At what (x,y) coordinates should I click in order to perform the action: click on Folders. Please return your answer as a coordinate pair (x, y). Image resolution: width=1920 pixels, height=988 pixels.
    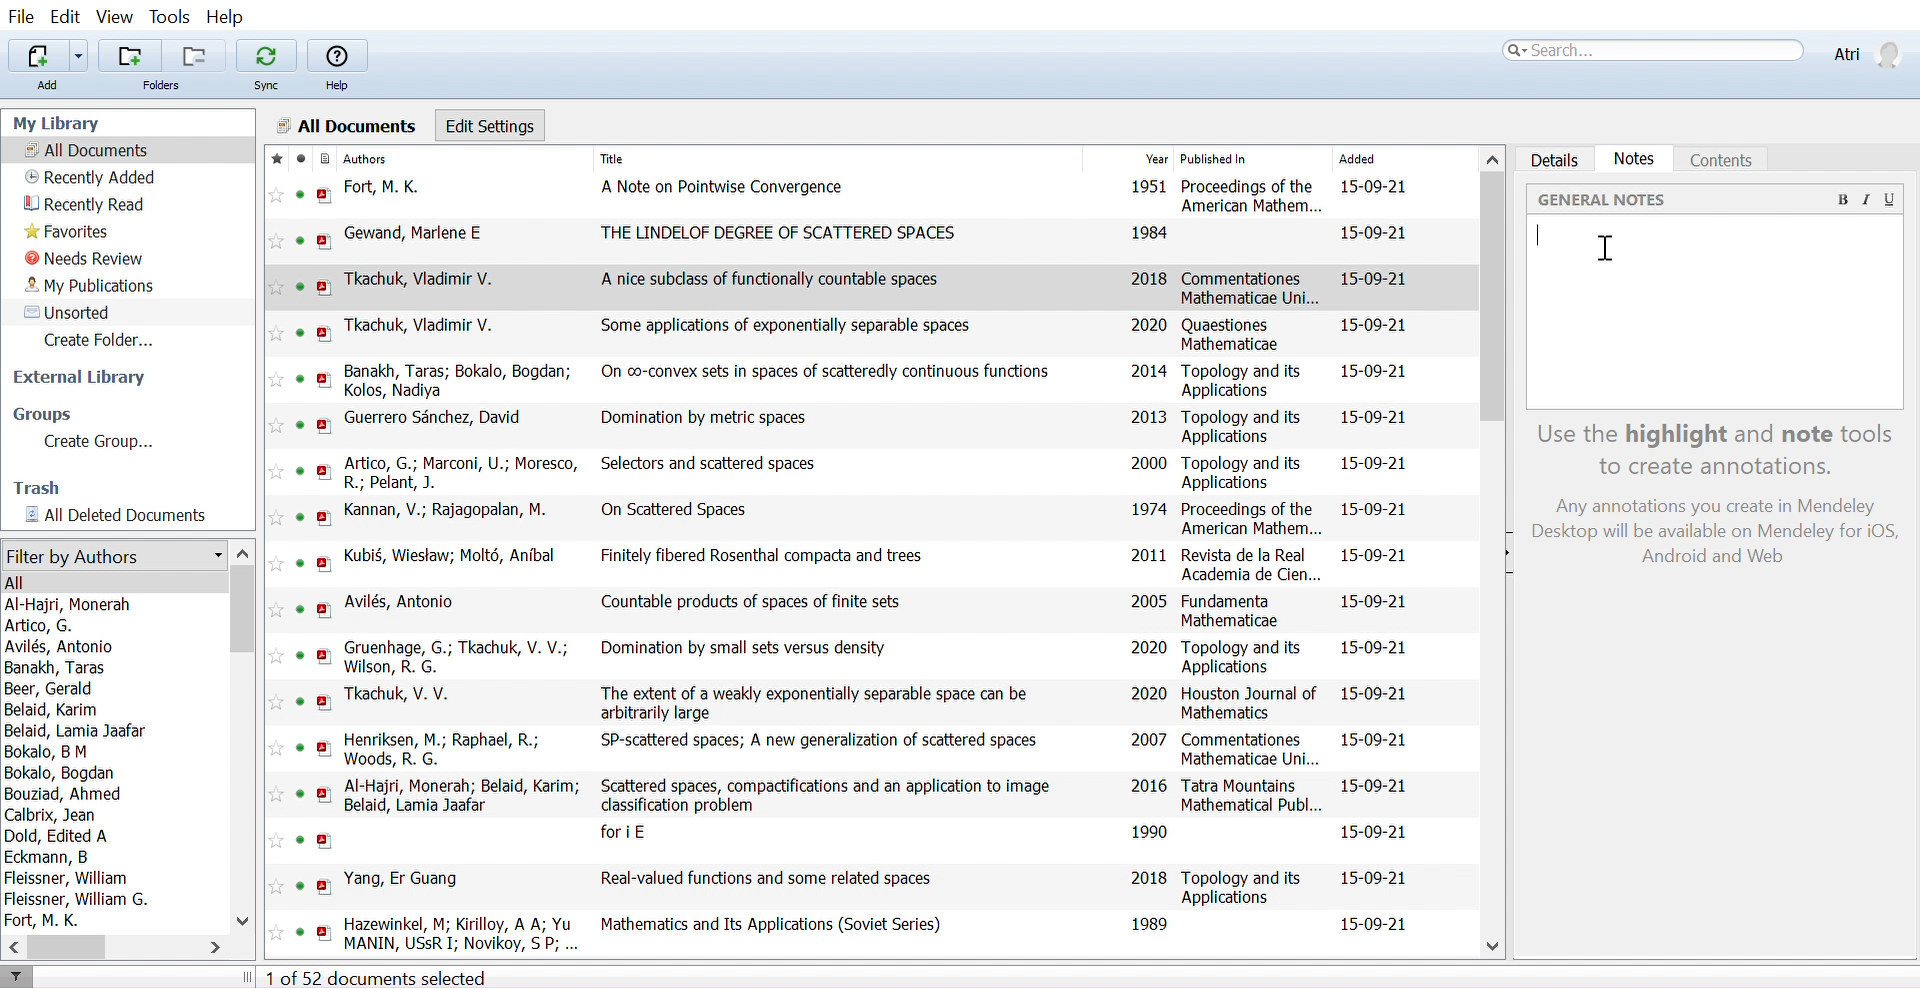
    Looking at the image, I should click on (164, 85).